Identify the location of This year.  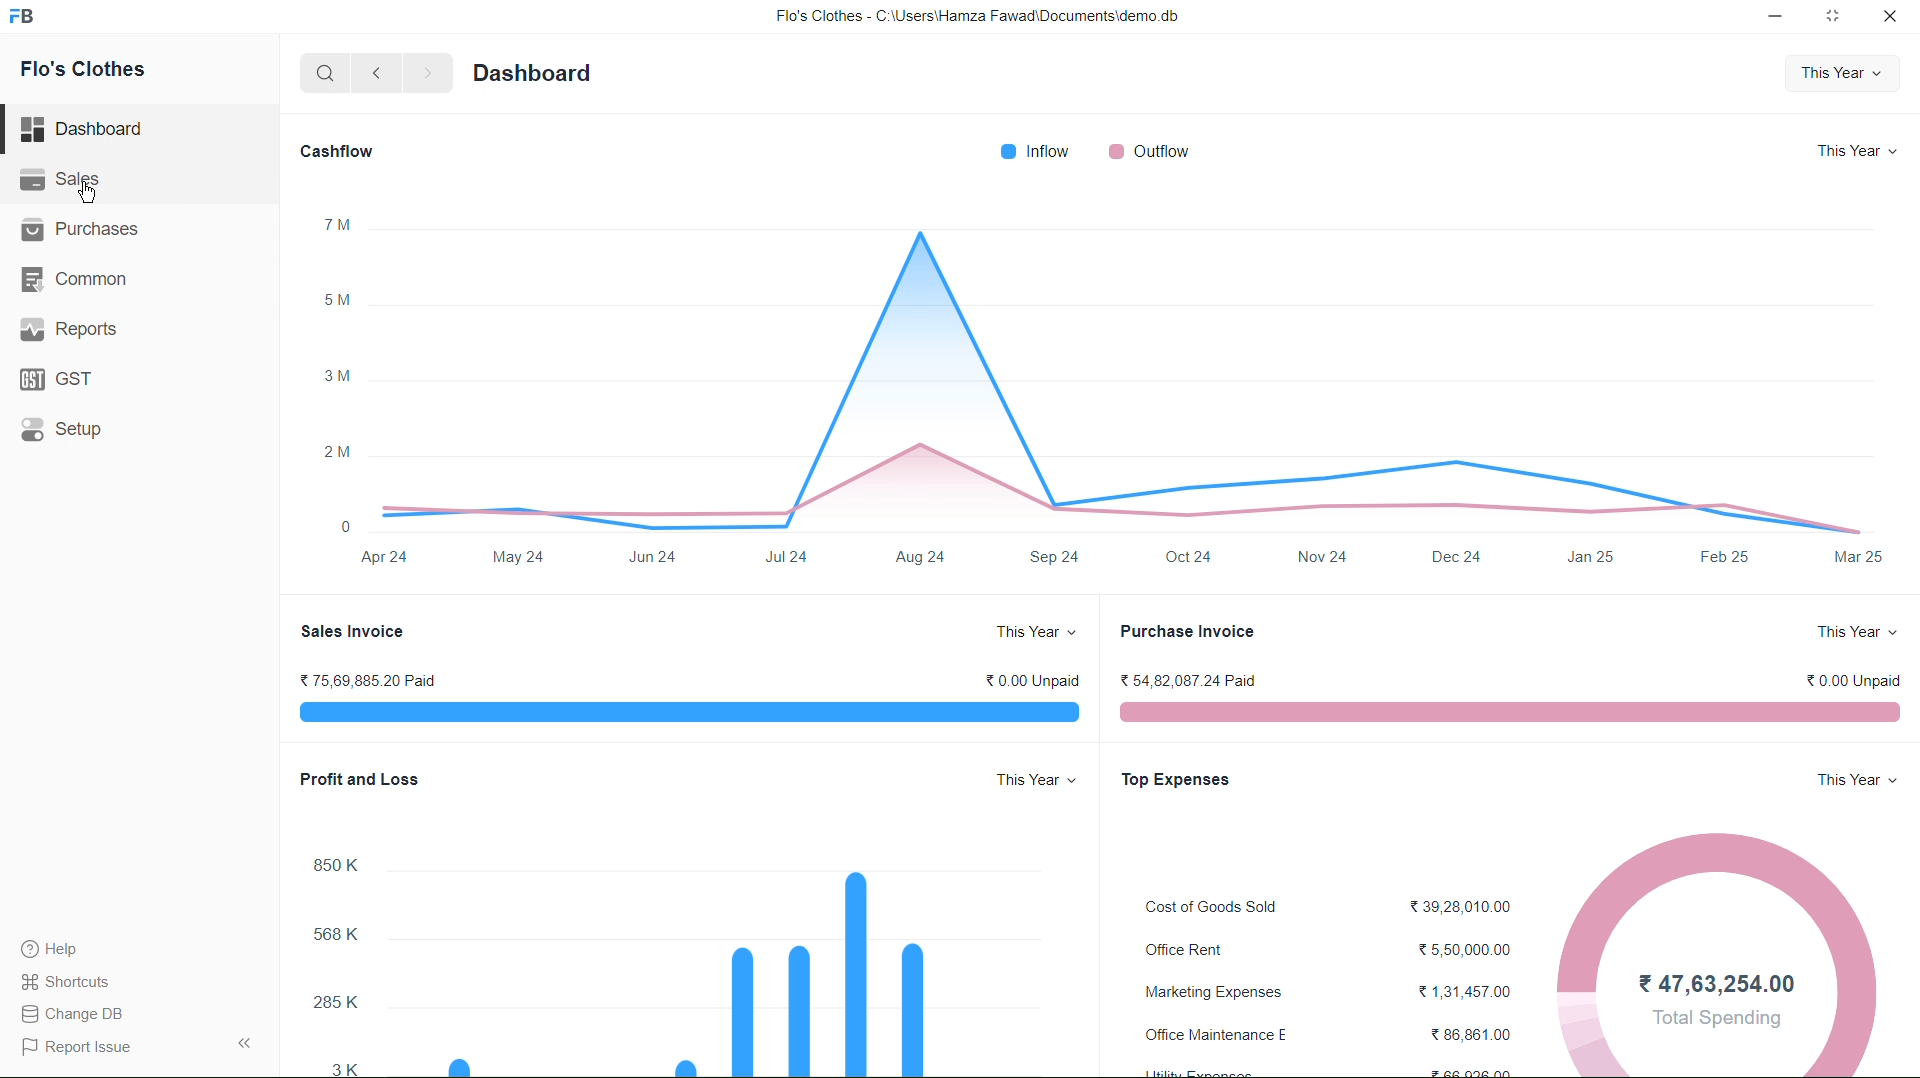
(1033, 782).